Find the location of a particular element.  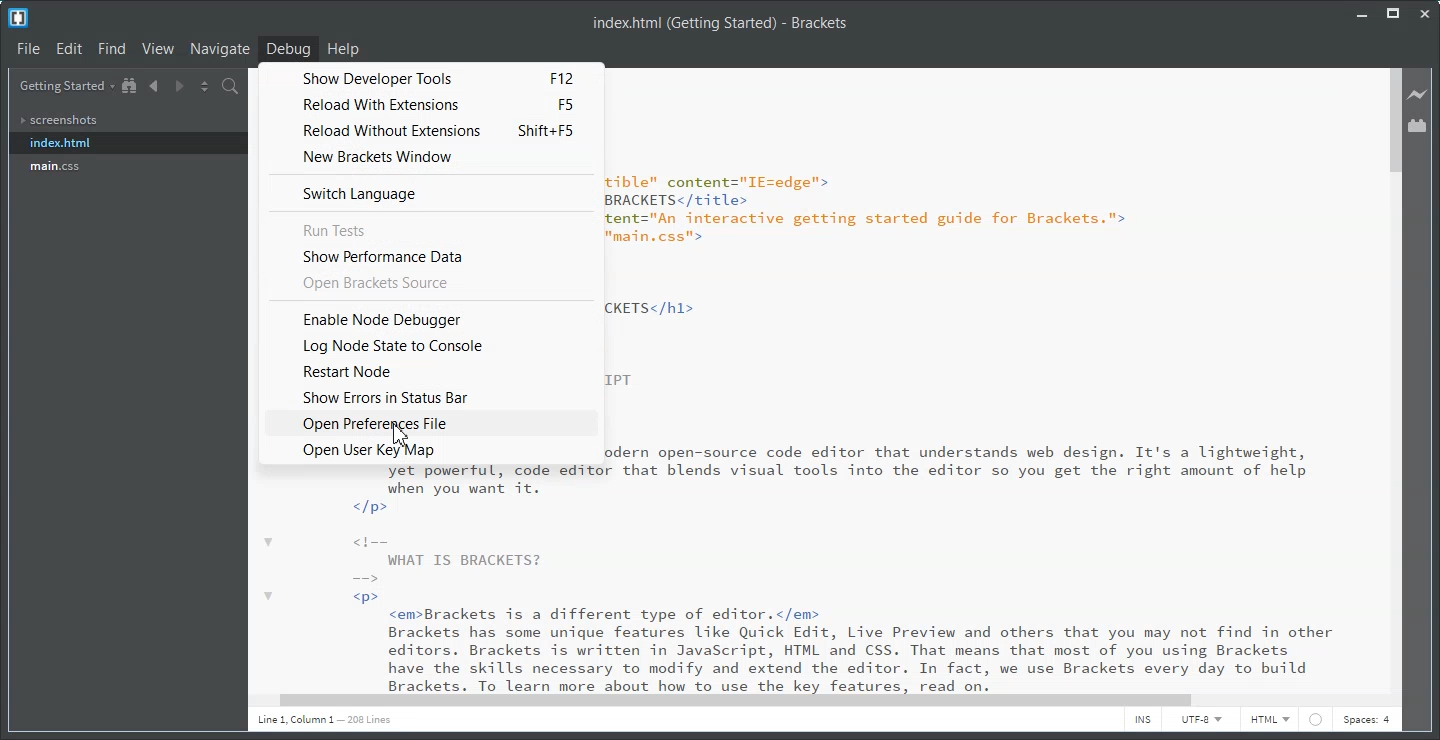

File is located at coordinates (28, 48).